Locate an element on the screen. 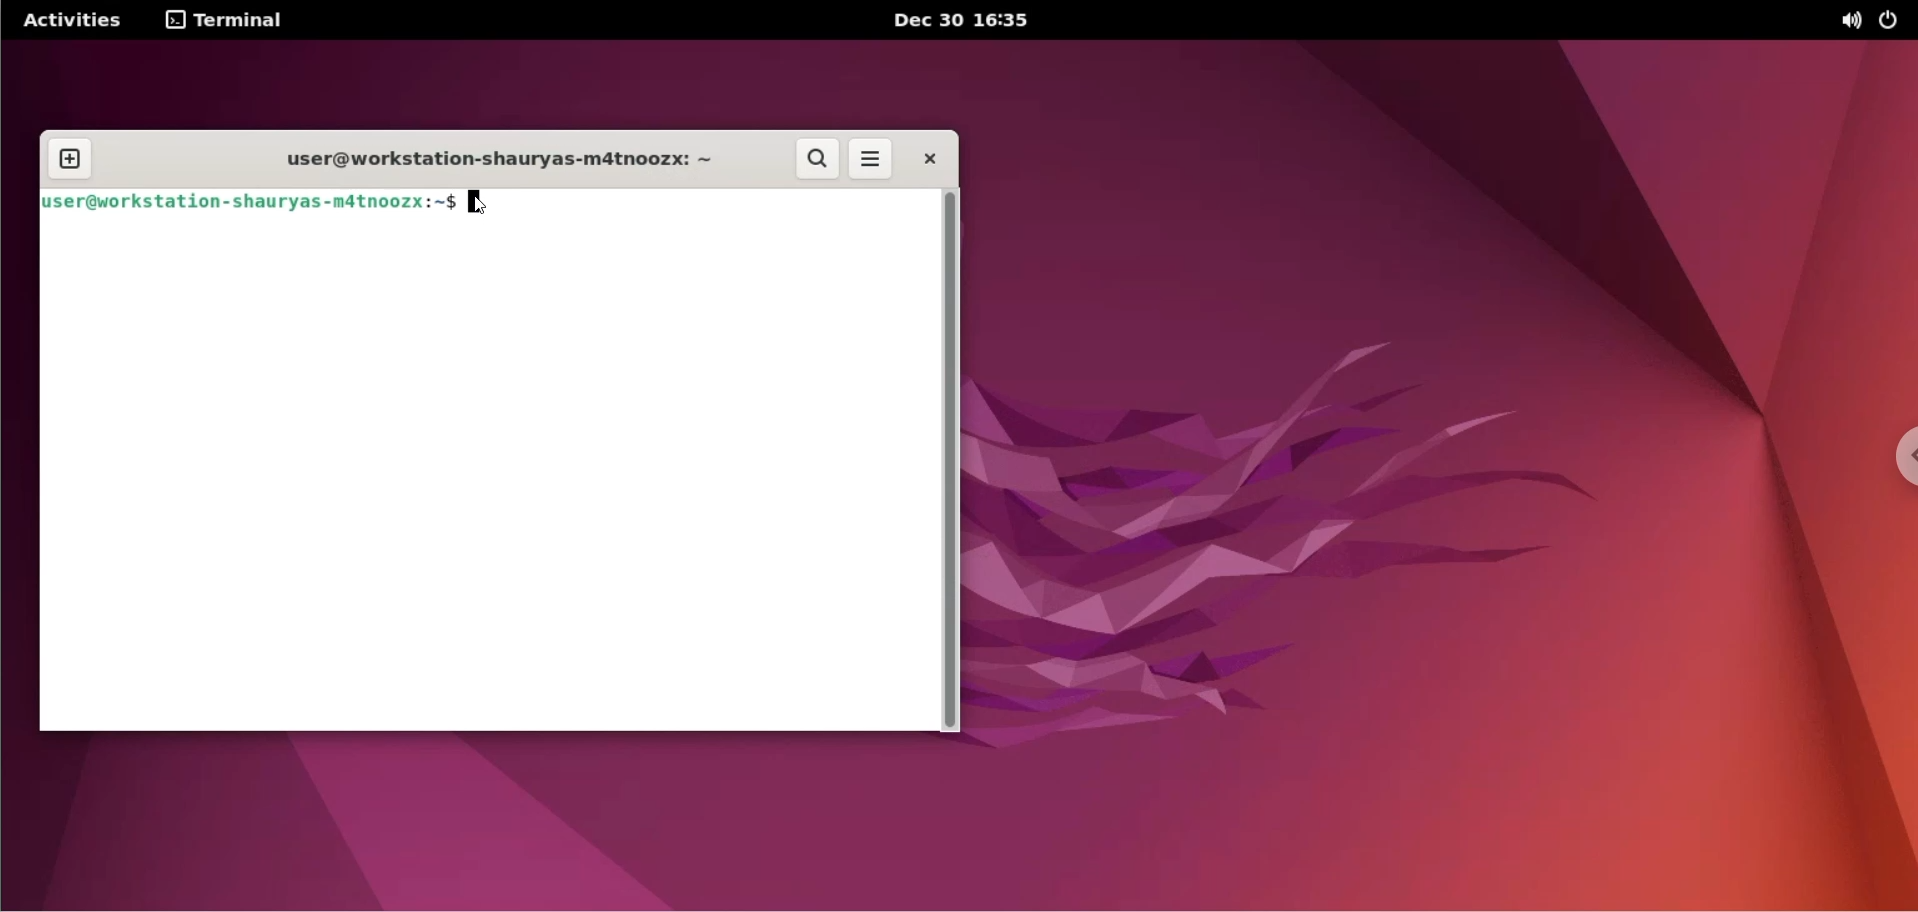  search is located at coordinates (817, 158).